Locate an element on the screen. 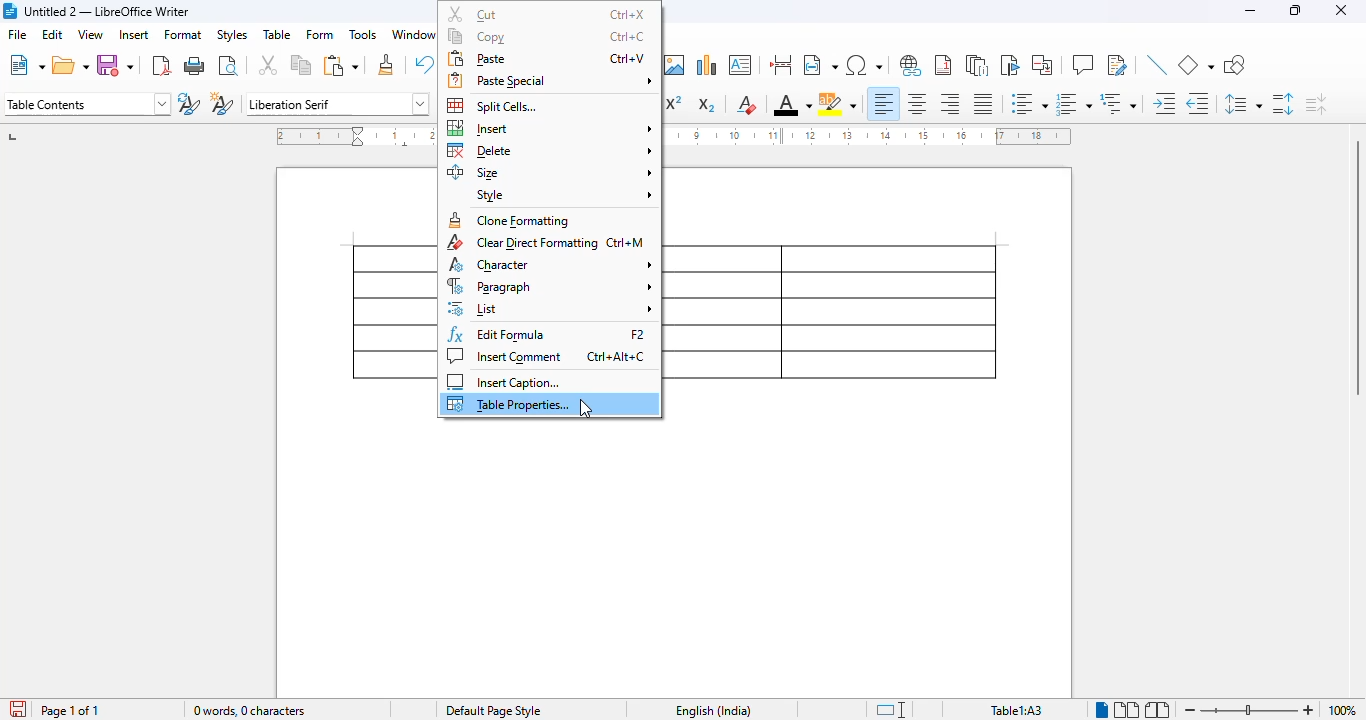 This screenshot has height=720, width=1366. insert field is located at coordinates (820, 64).